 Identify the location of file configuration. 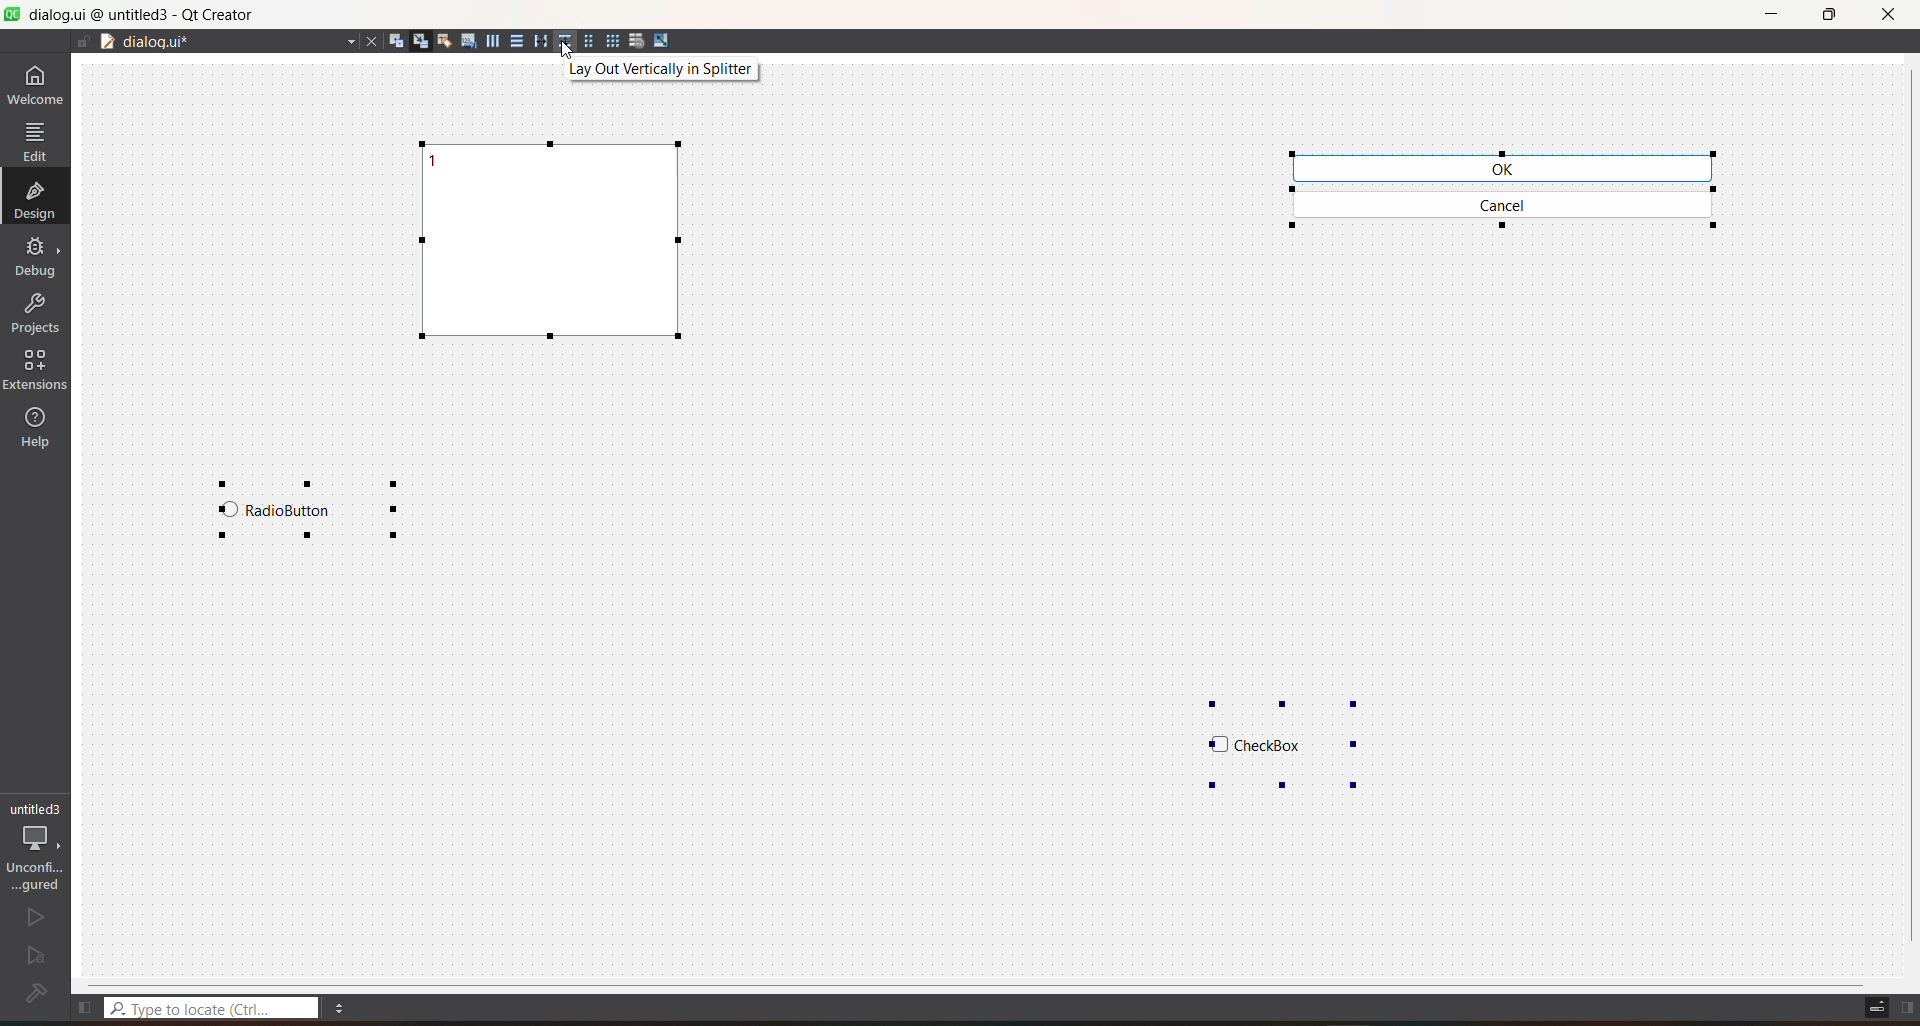
(34, 995).